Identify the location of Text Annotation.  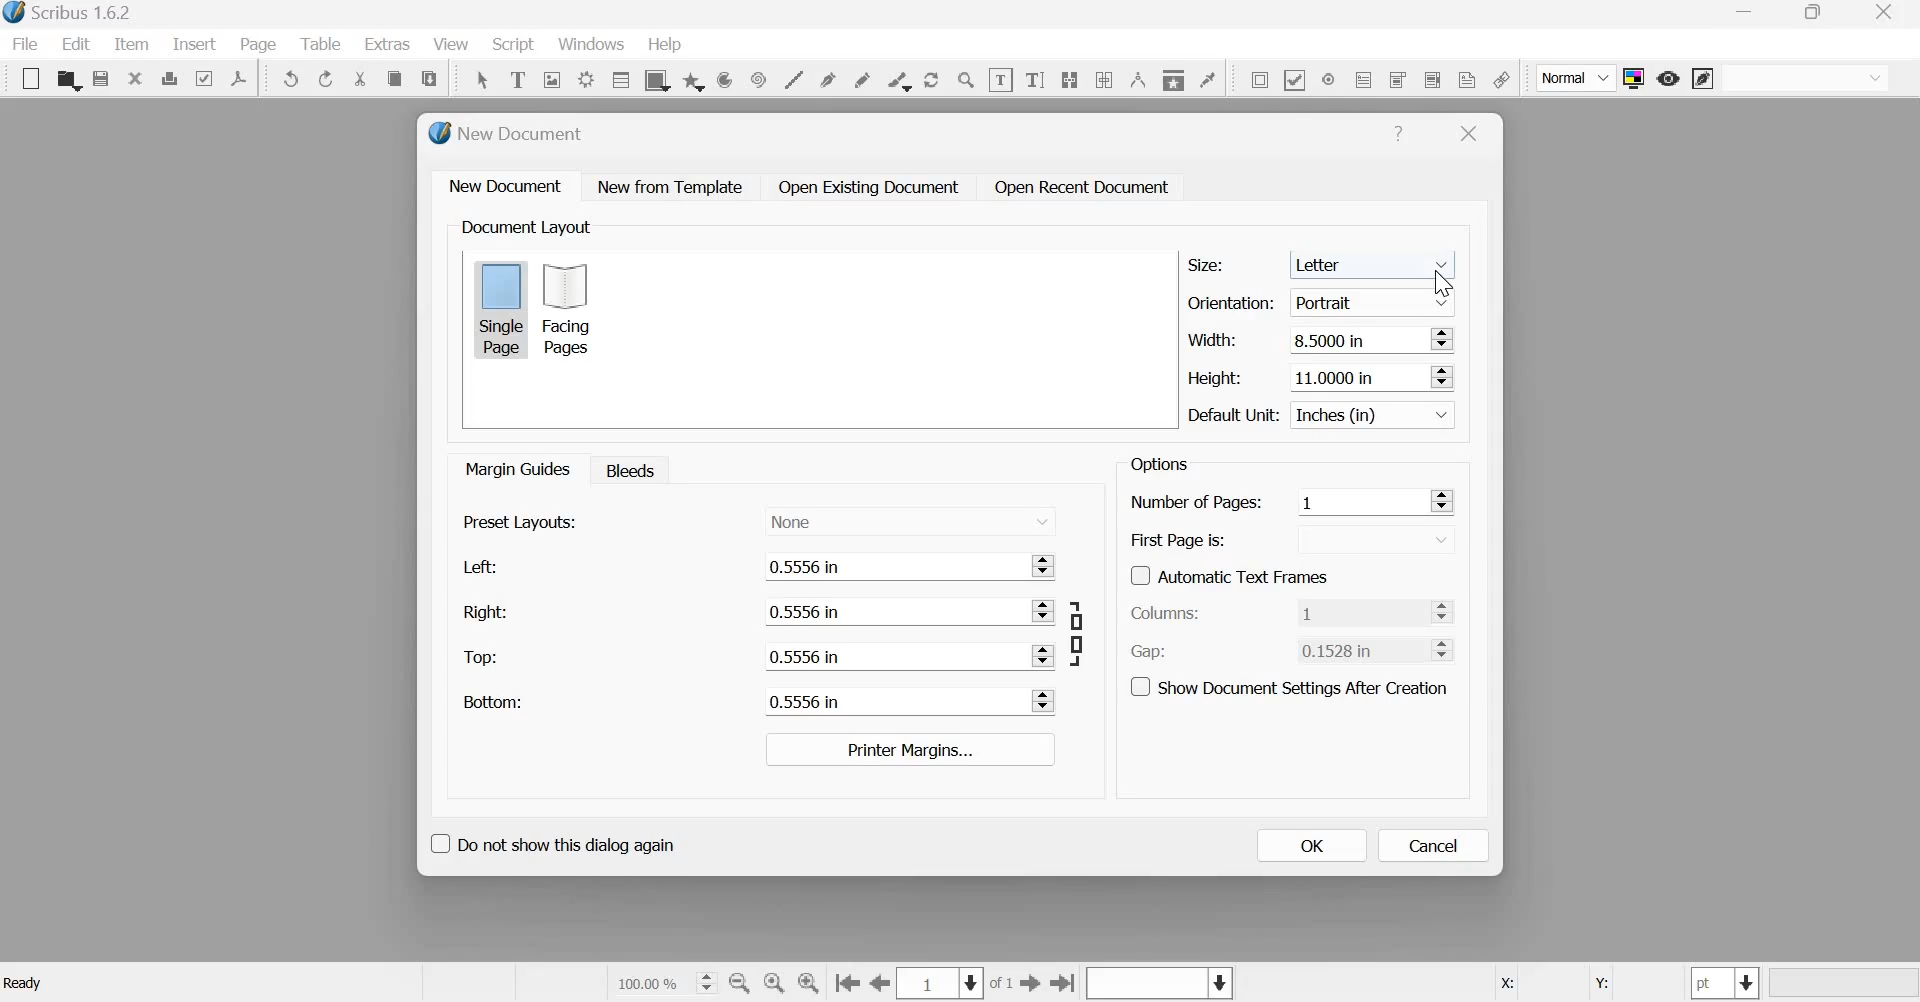
(1467, 79).